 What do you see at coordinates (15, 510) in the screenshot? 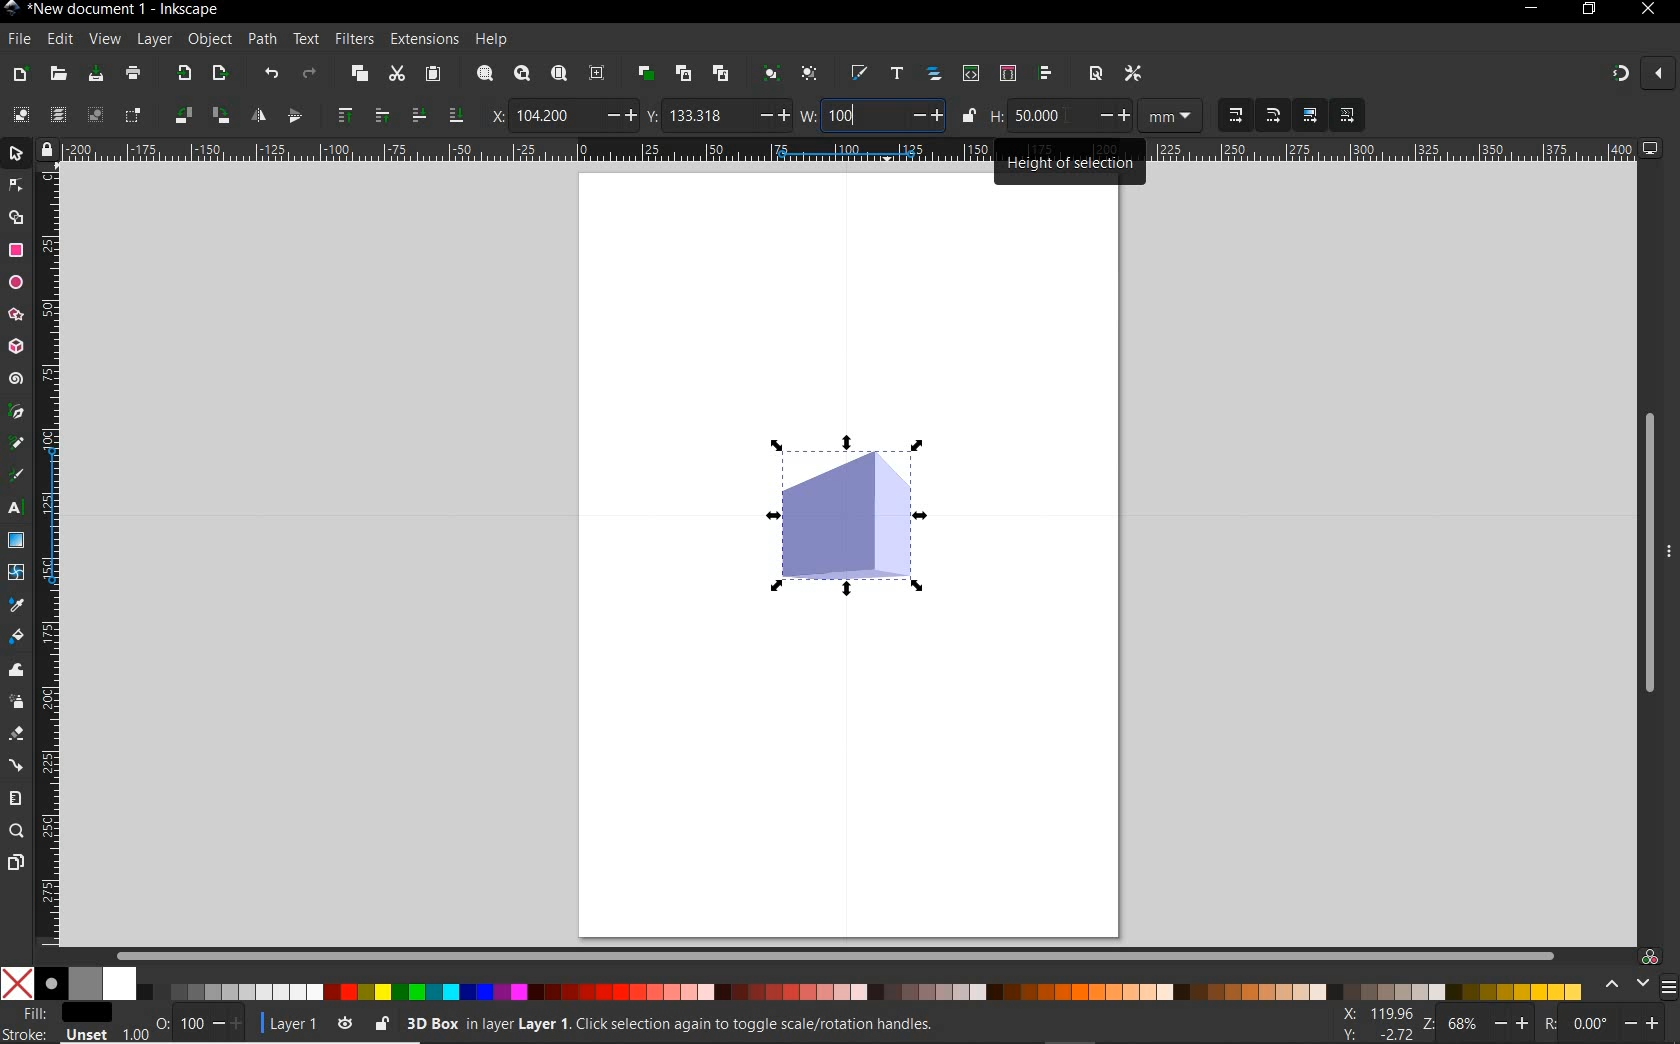
I see `text tool` at bounding box center [15, 510].